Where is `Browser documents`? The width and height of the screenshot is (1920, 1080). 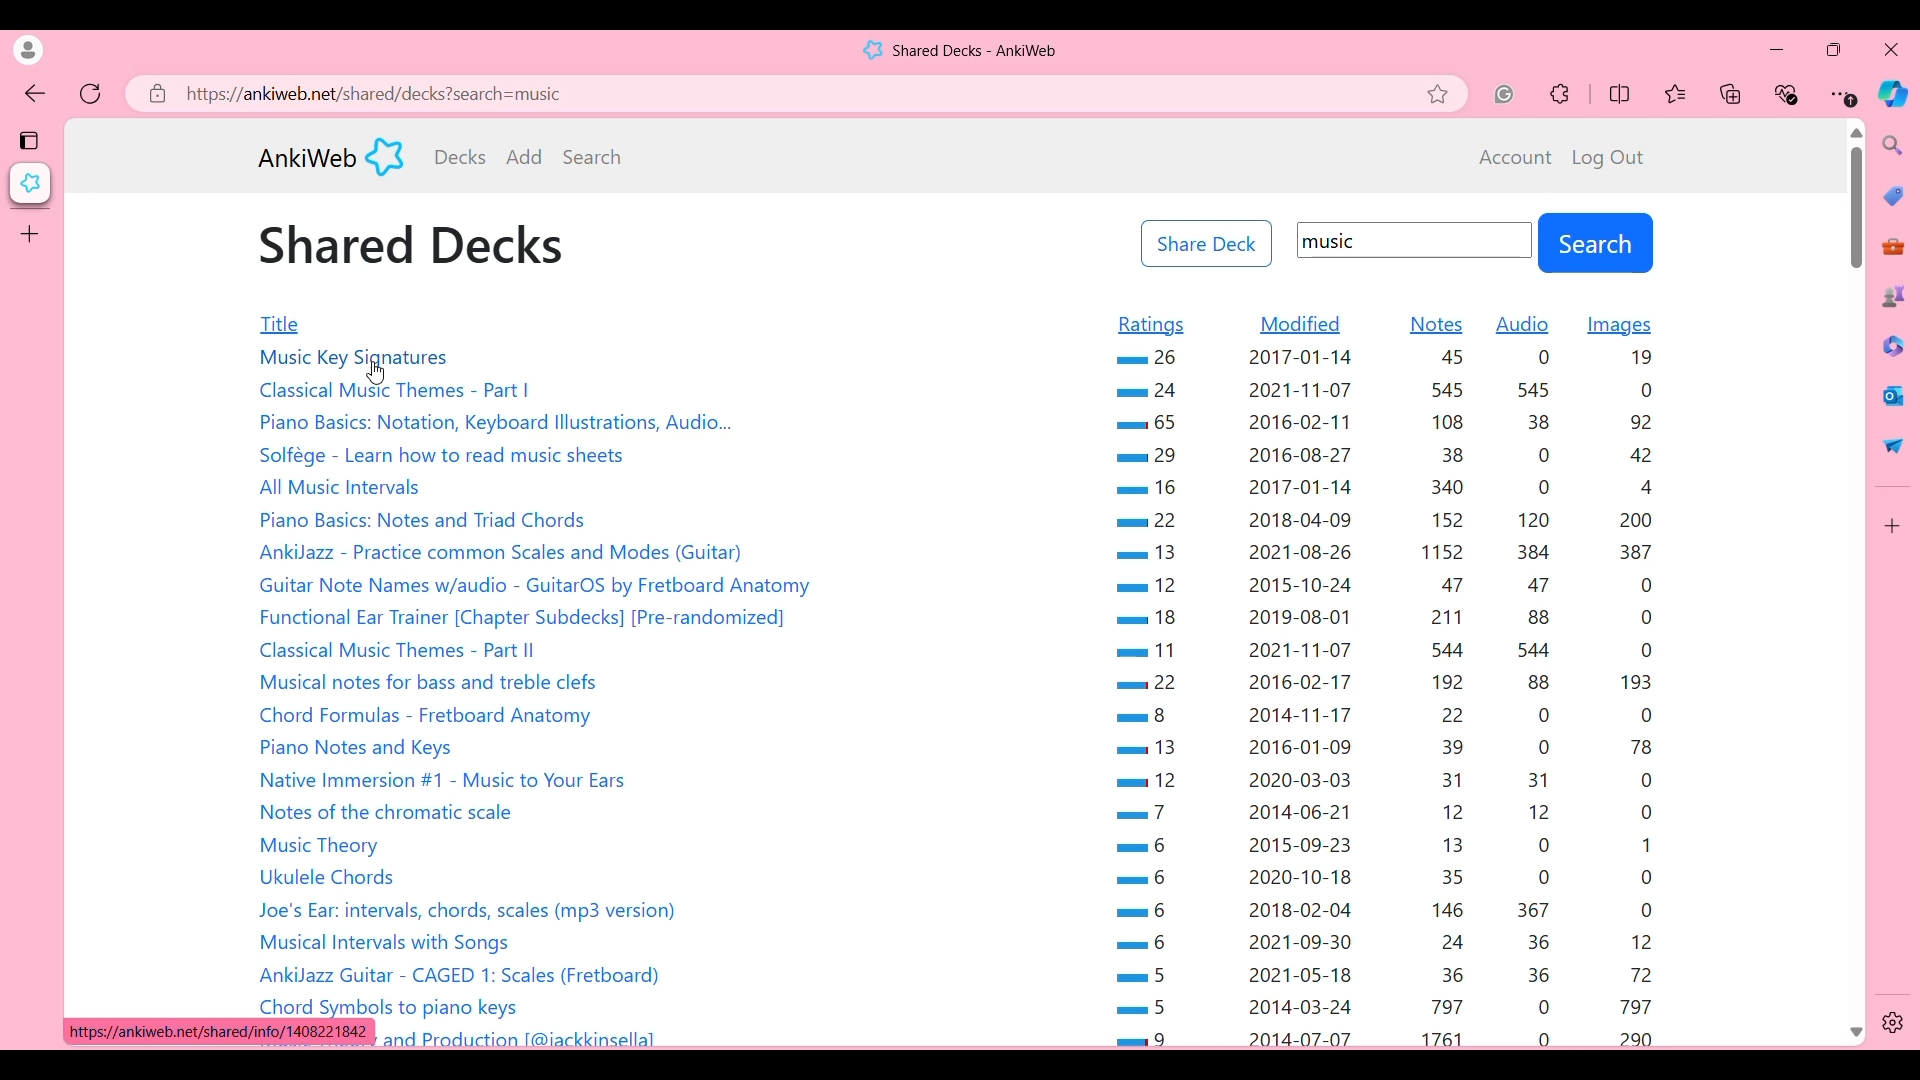 Browser documents is located at coordinates (1892, 345).